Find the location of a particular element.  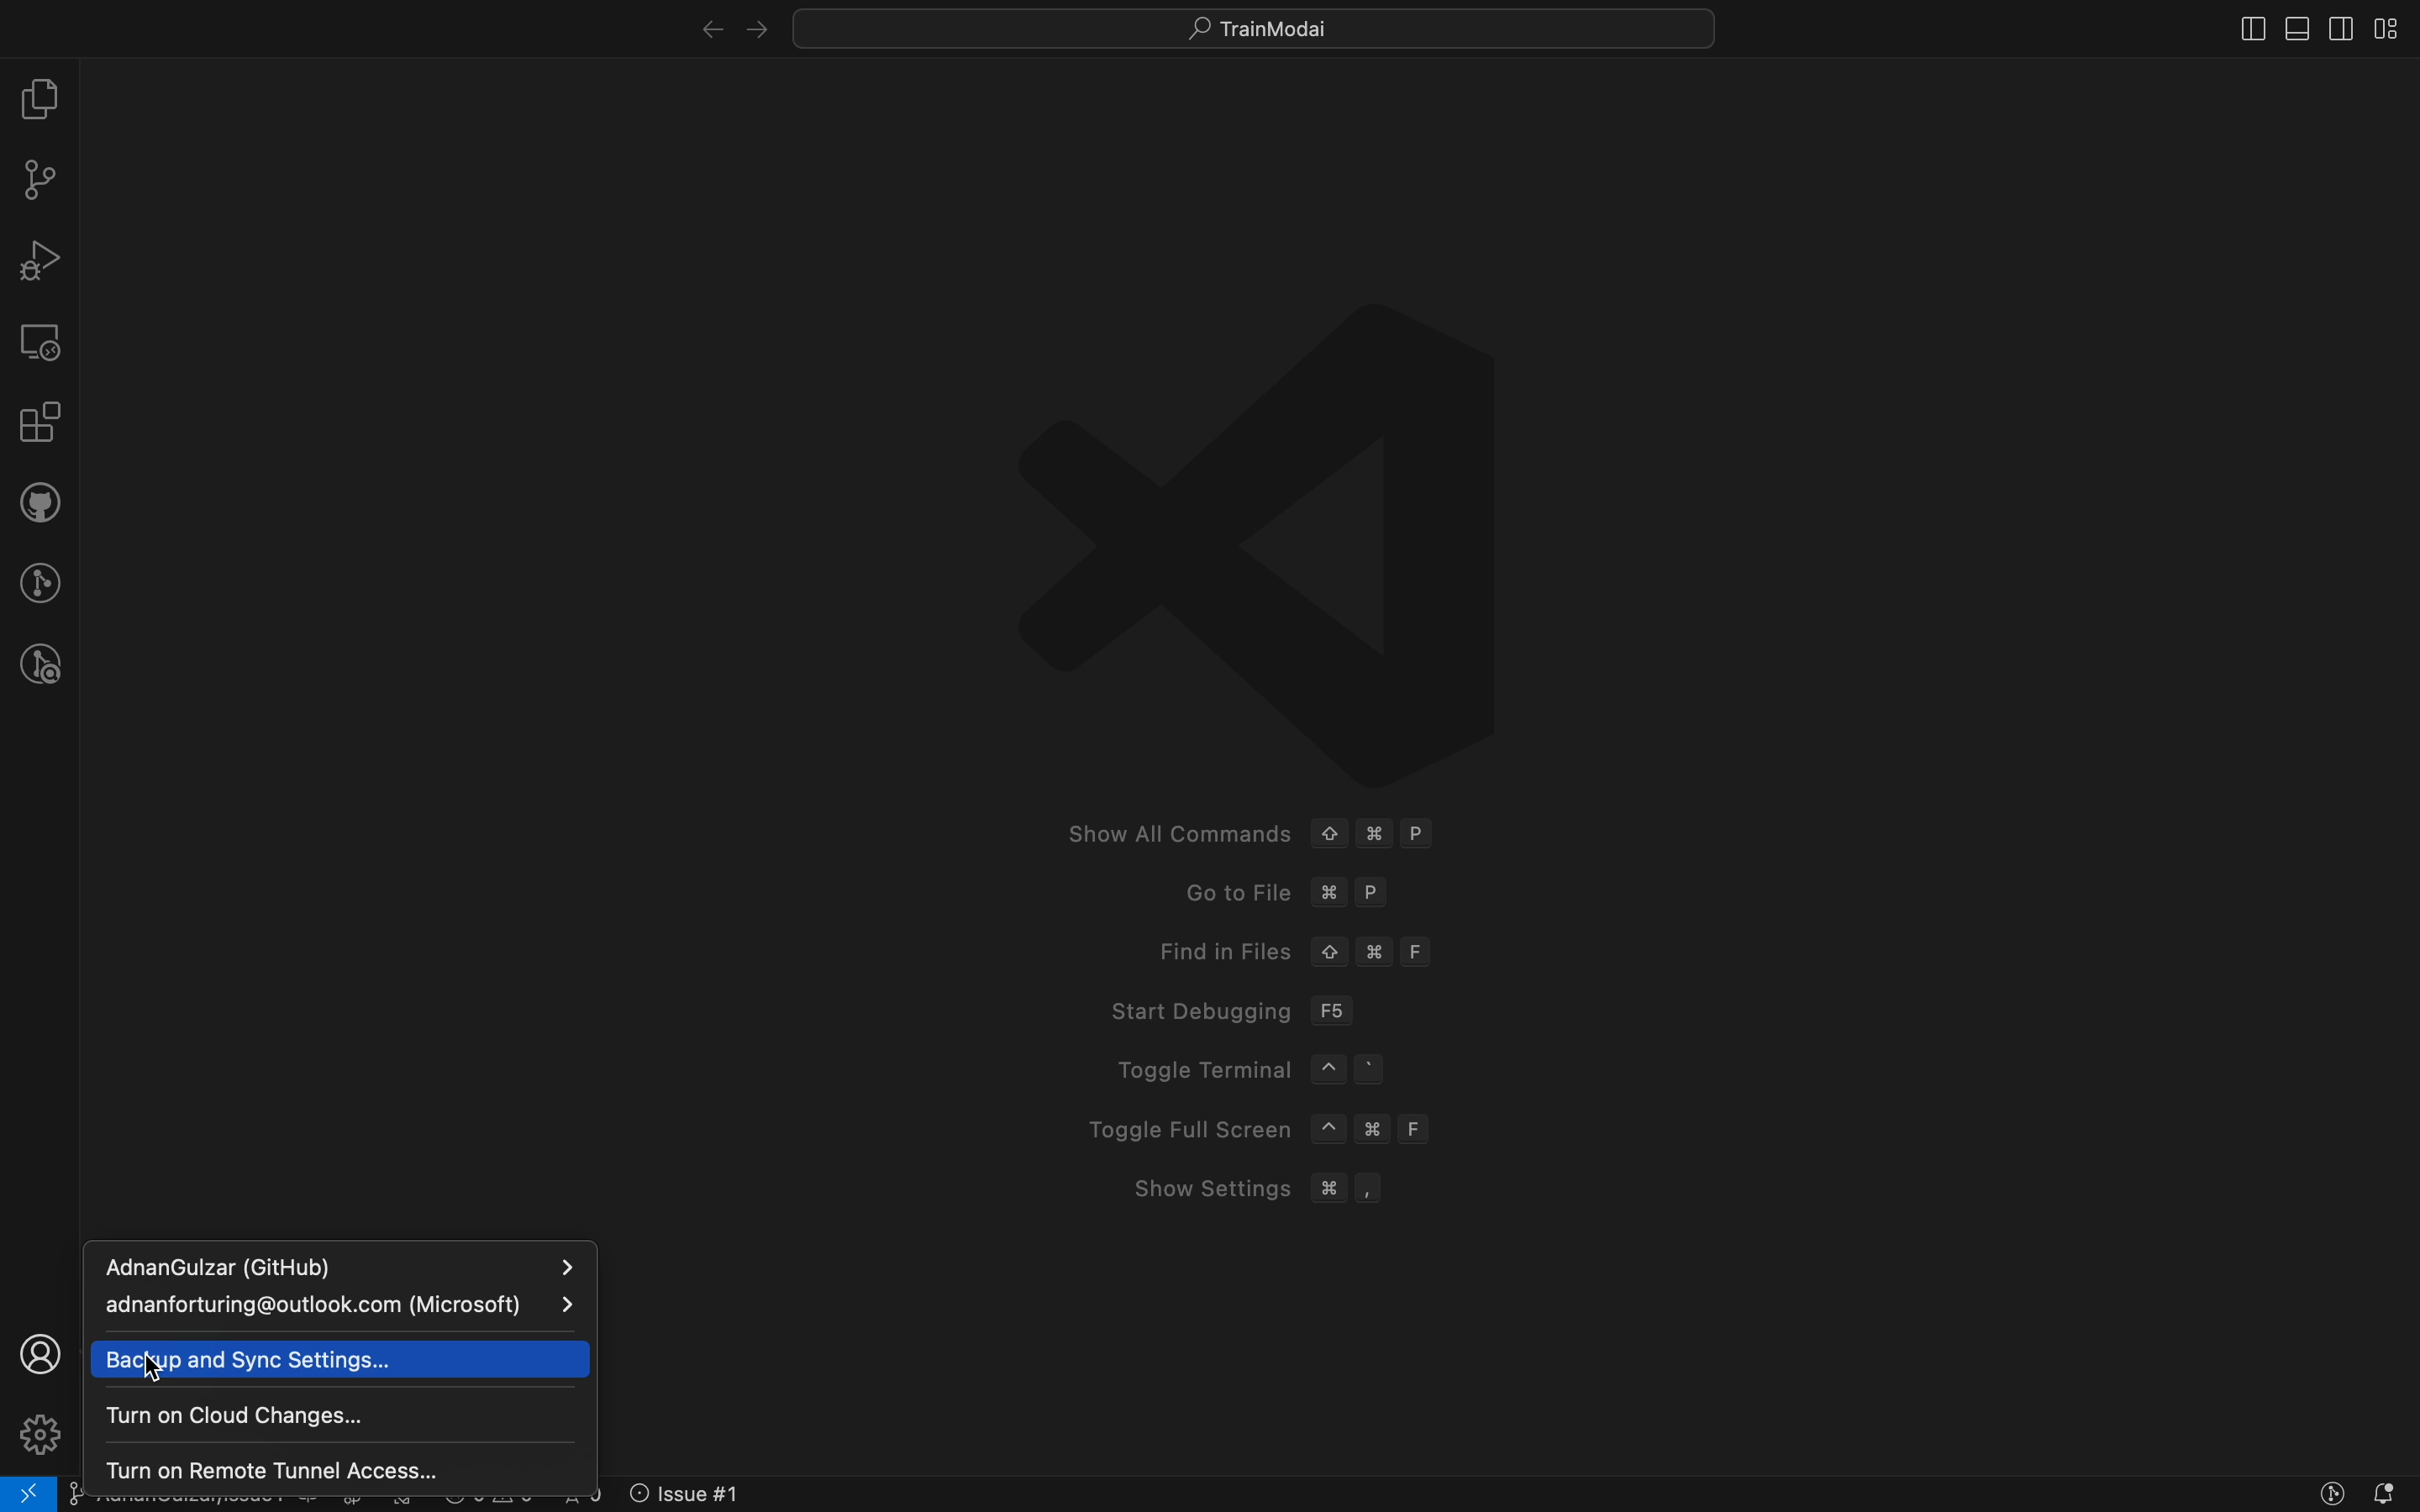

notofications is located at coordinates (2389, 1494).